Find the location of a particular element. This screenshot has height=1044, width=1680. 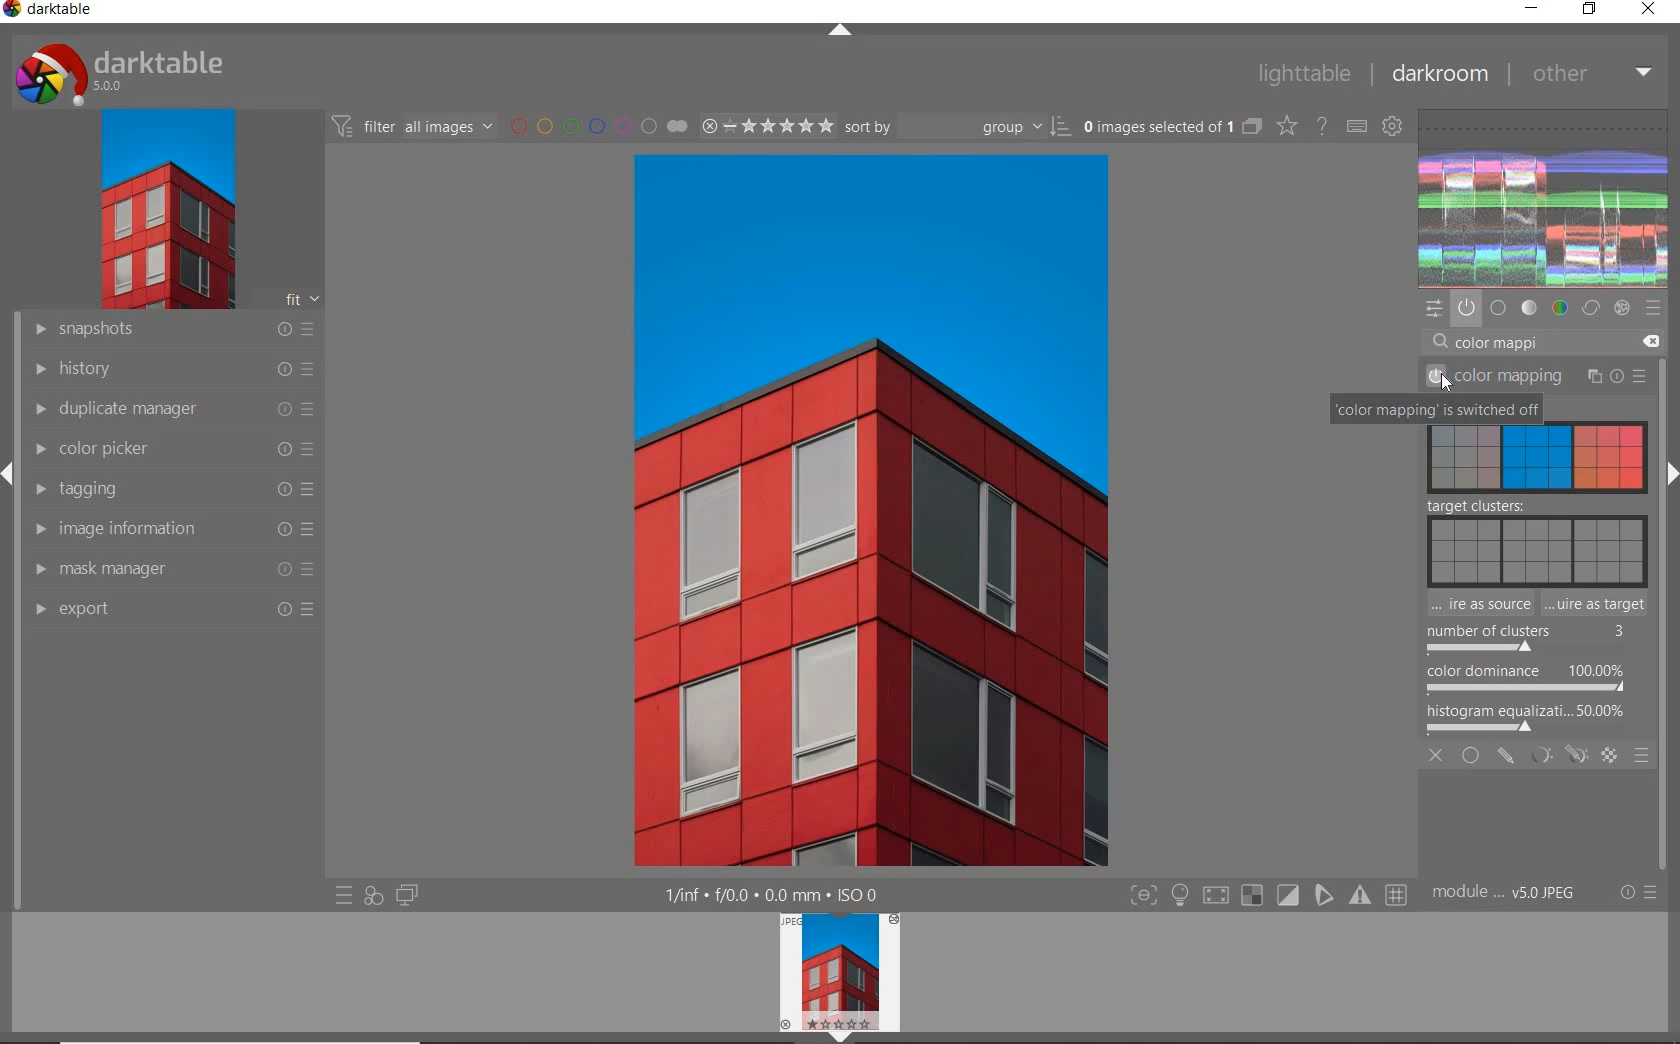

expand/collapse is located at coordinates (839, 29).